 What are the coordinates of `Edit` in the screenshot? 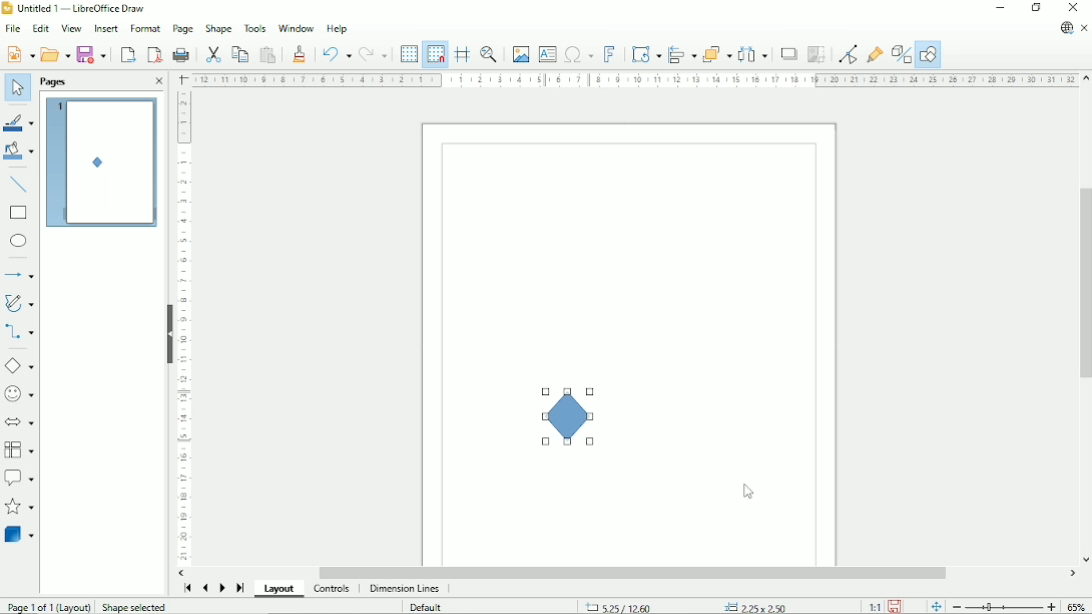 It's located at (39, 28).